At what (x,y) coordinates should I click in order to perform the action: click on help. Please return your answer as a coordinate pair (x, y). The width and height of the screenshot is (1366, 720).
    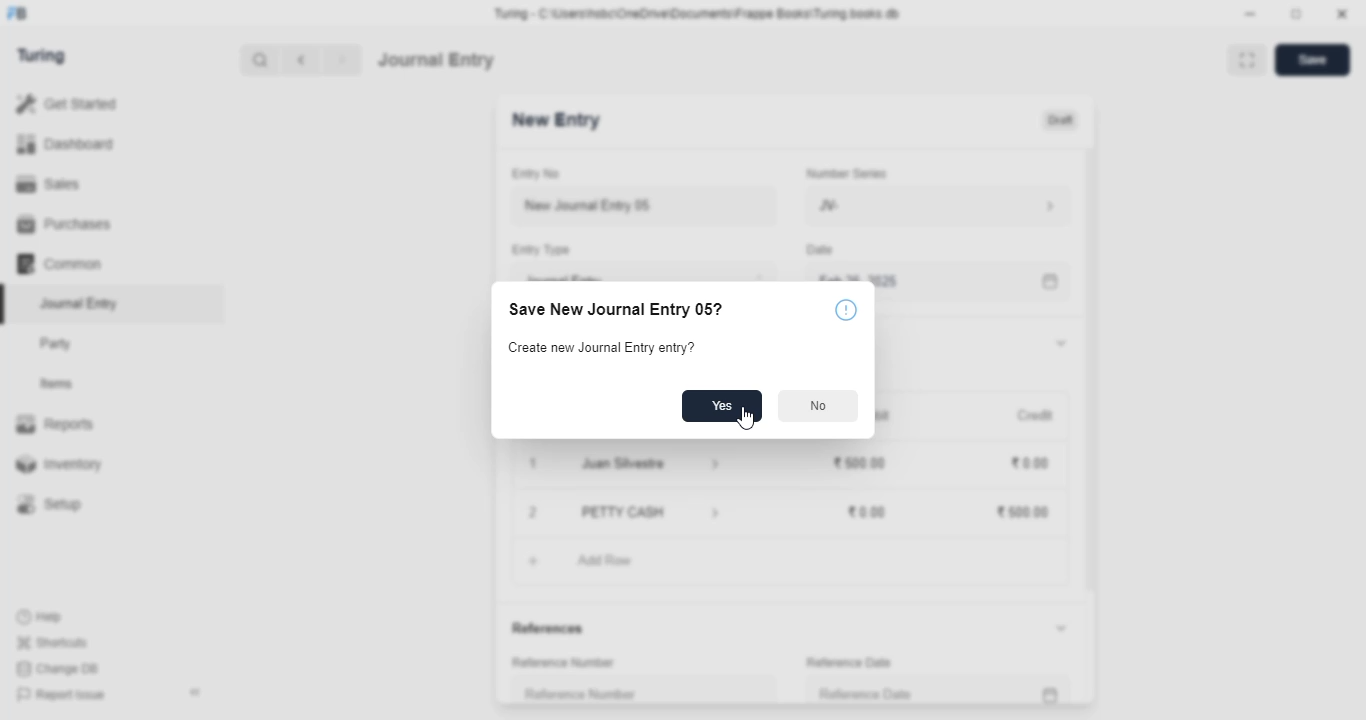
    Looking at the image, I should click on (41, 616).